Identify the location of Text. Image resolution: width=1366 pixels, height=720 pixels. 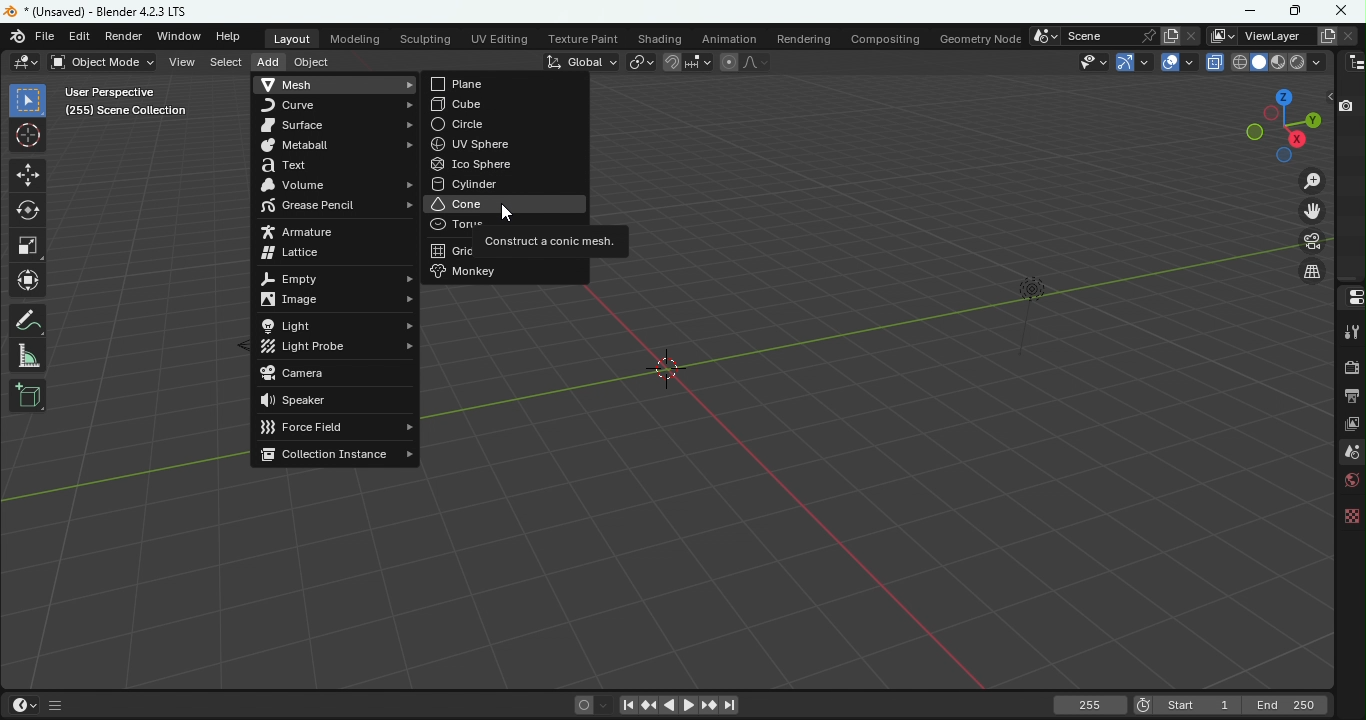
(335, 164).